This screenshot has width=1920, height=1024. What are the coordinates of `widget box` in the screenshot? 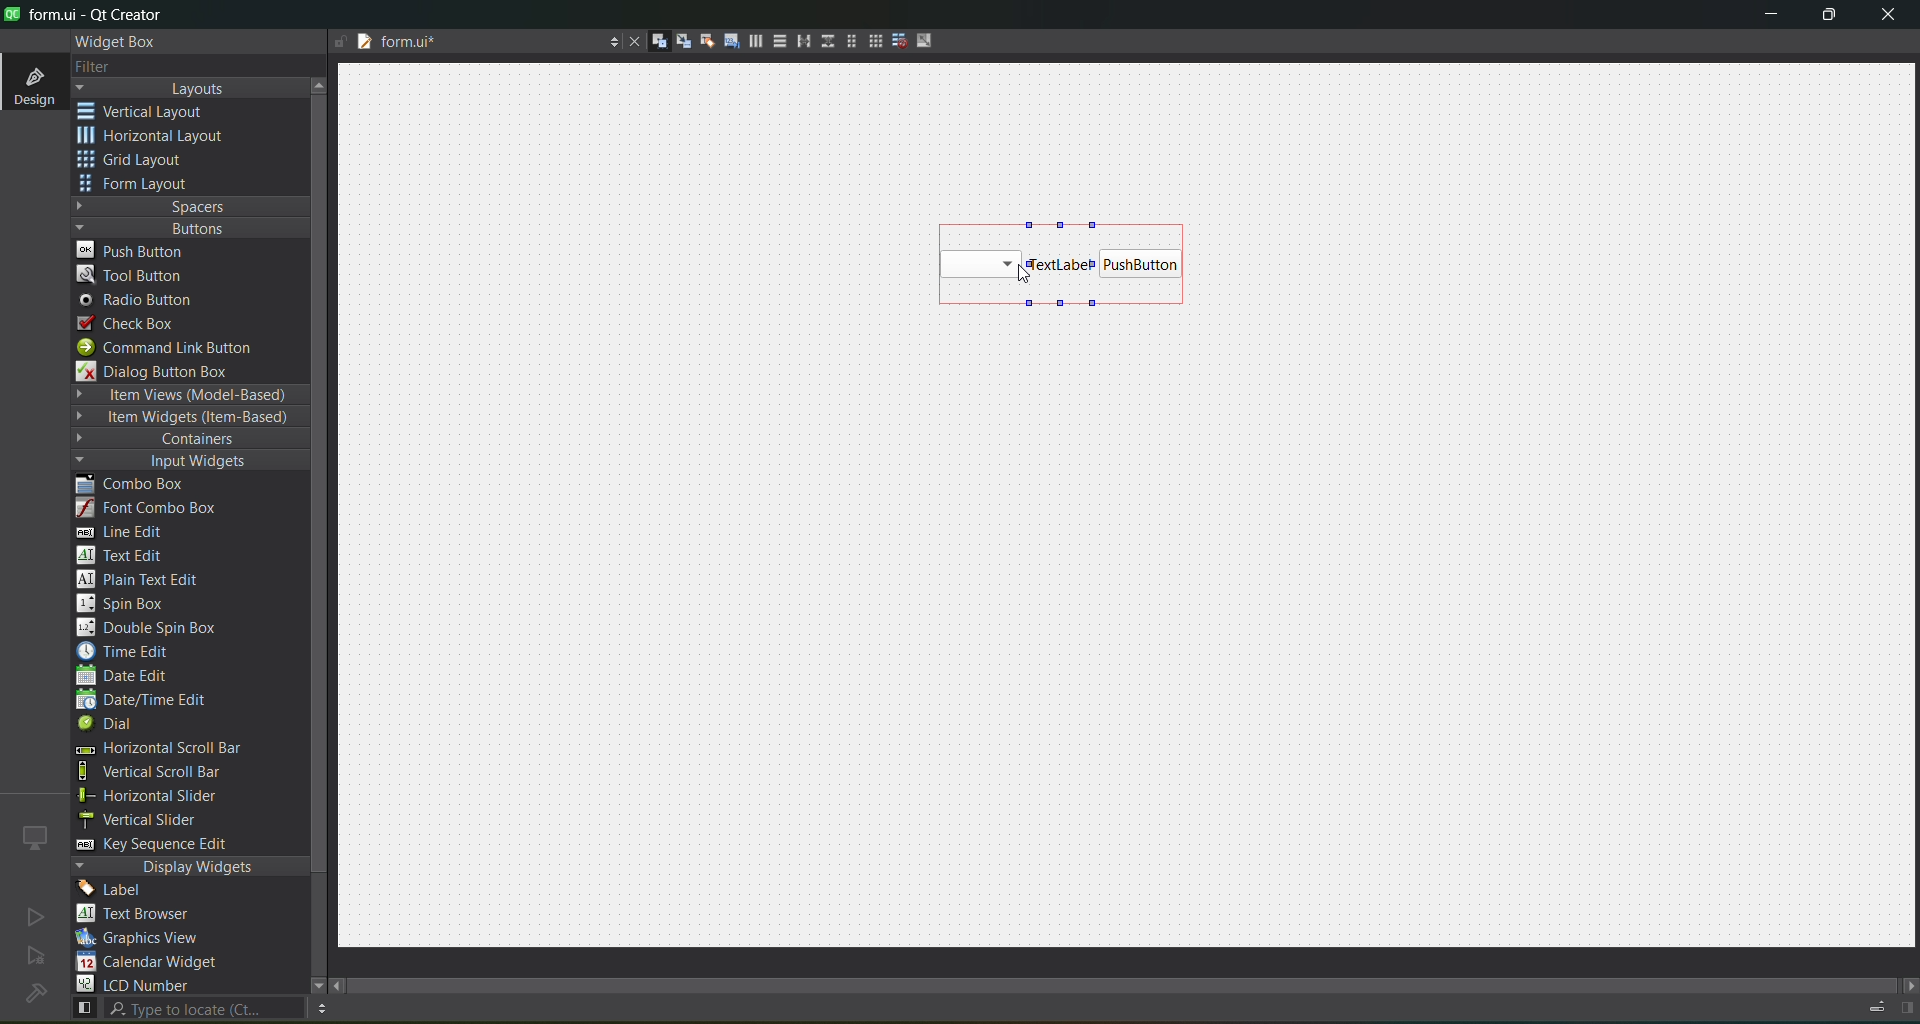 It's located at (120, 42).